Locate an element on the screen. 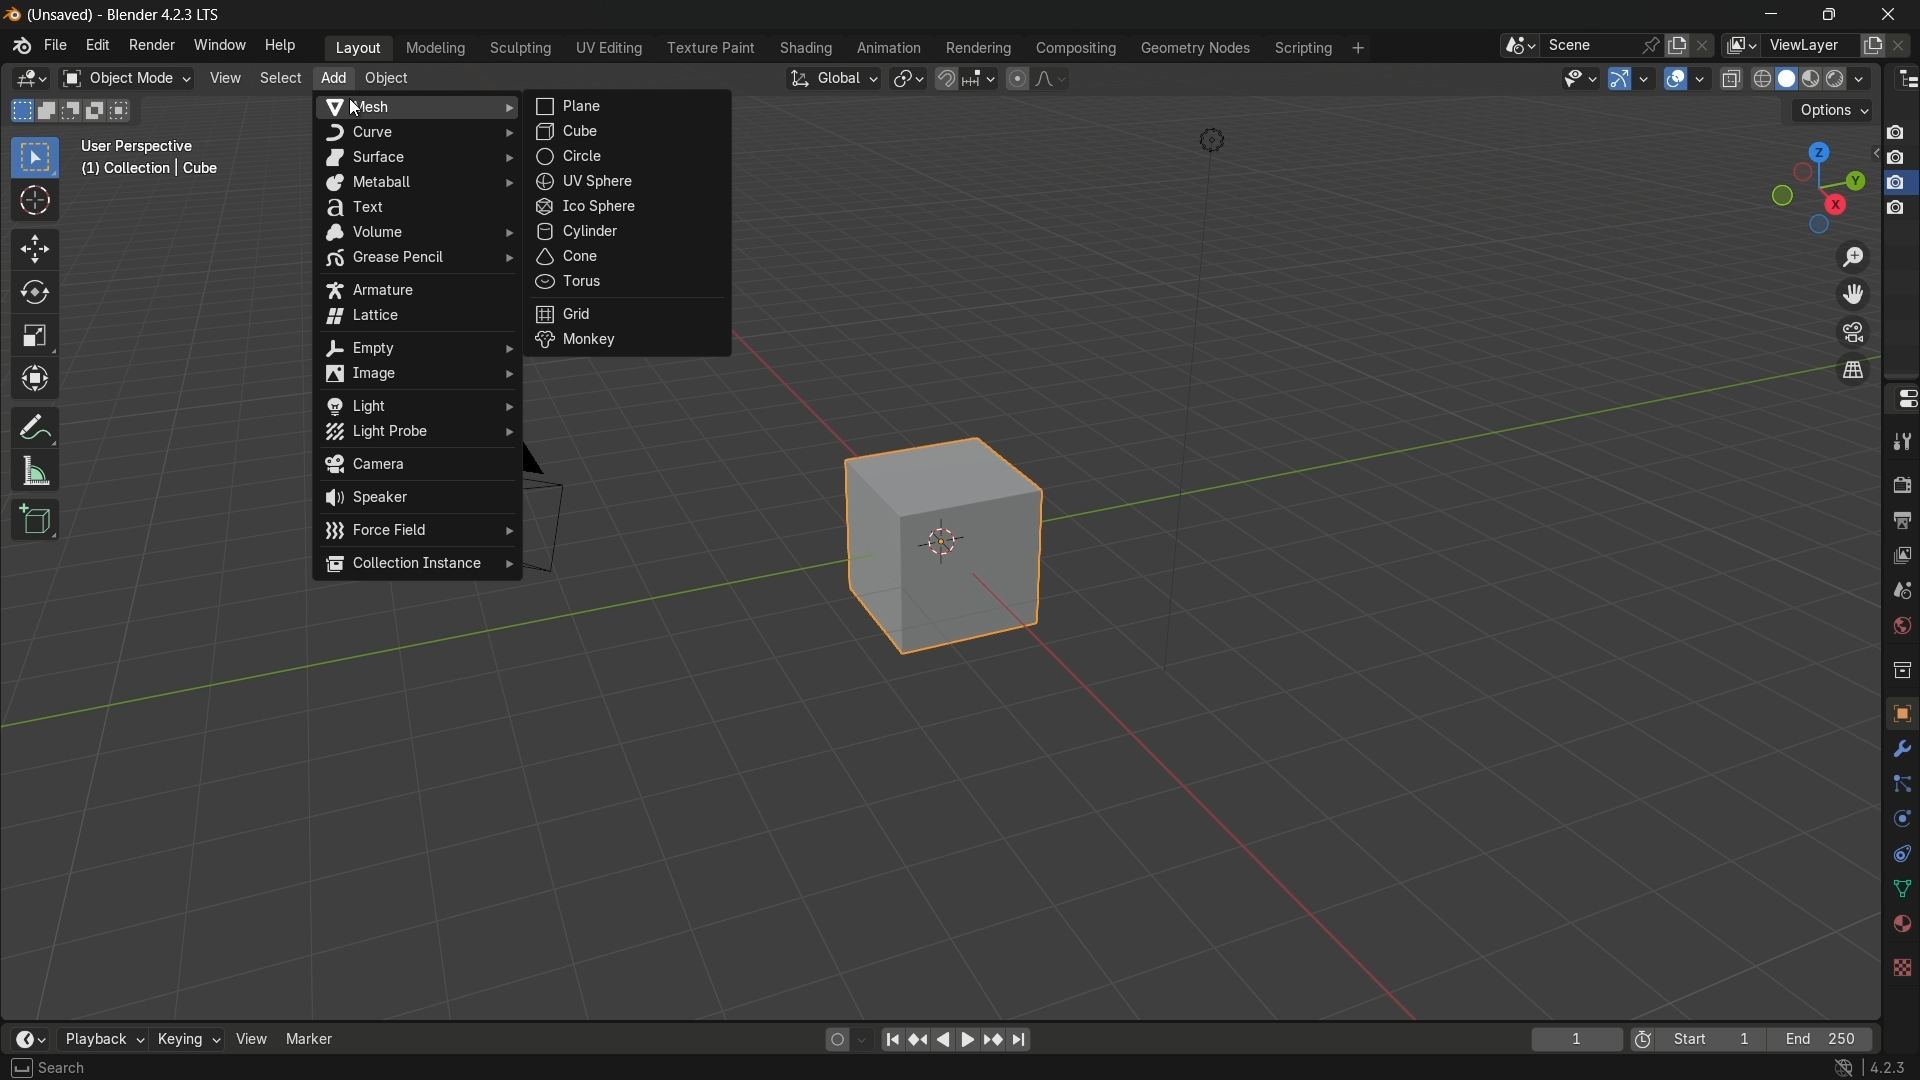  auto keying is located at coordinates (834, 1040).